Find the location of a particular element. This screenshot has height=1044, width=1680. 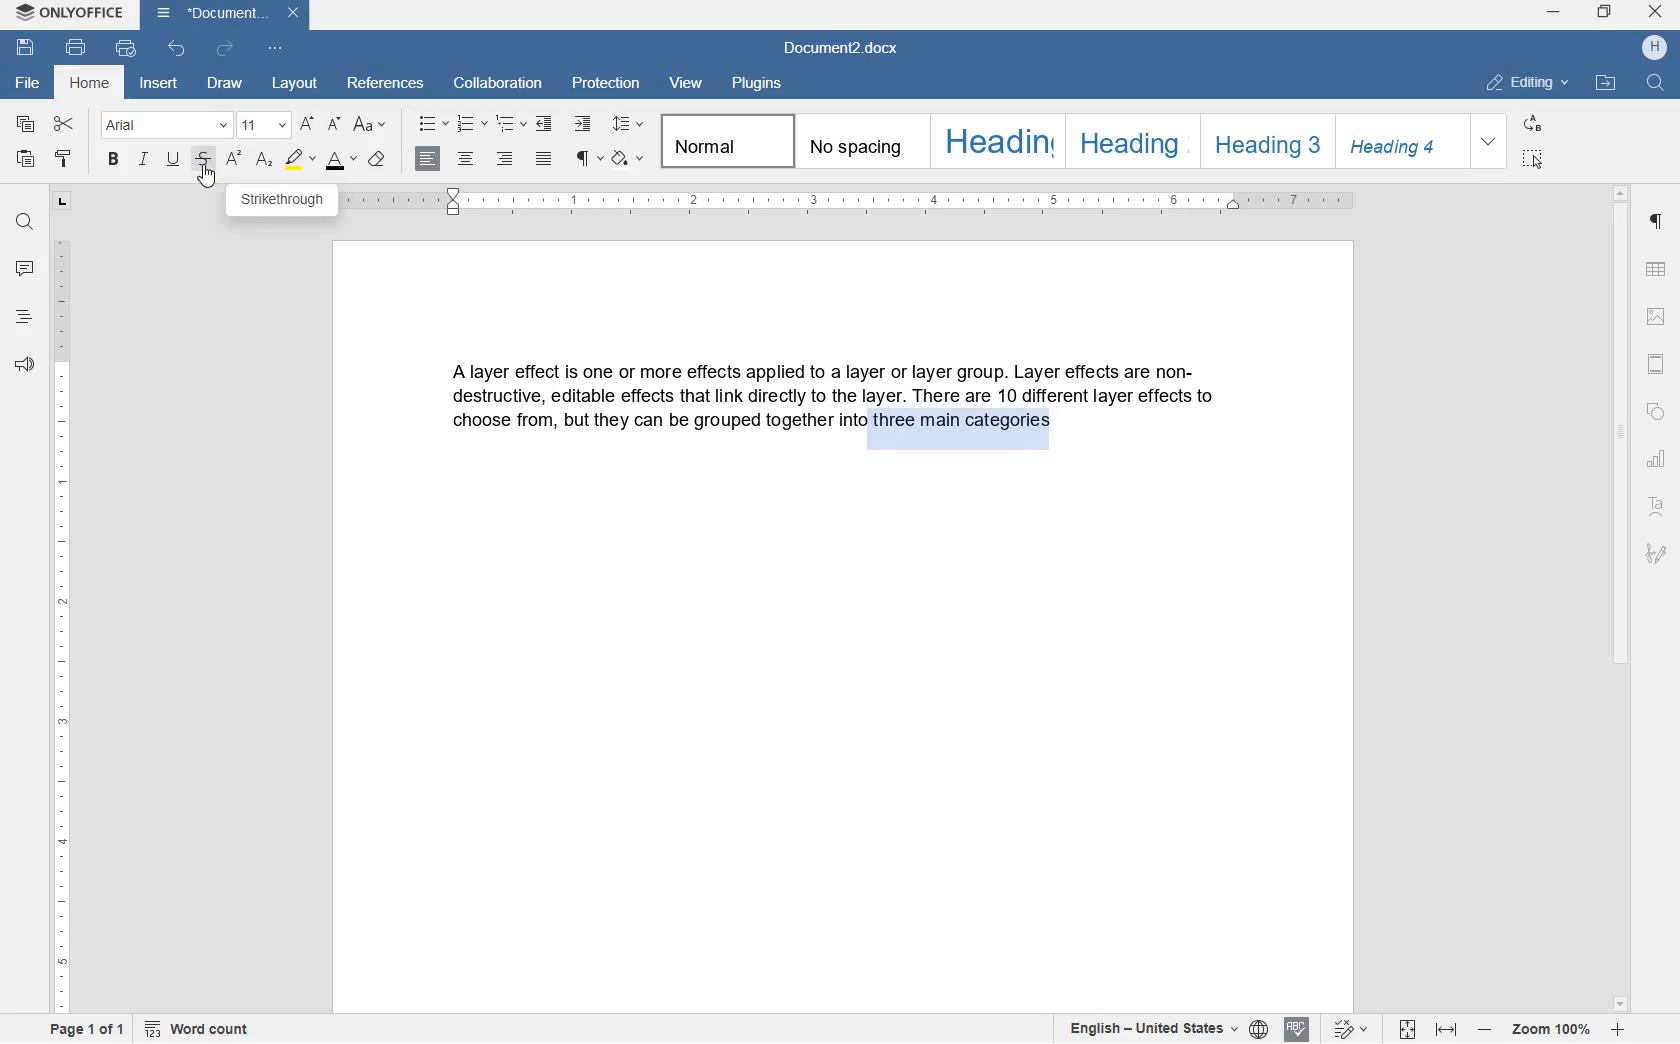

non printing character is located at coordinates (585, 156).